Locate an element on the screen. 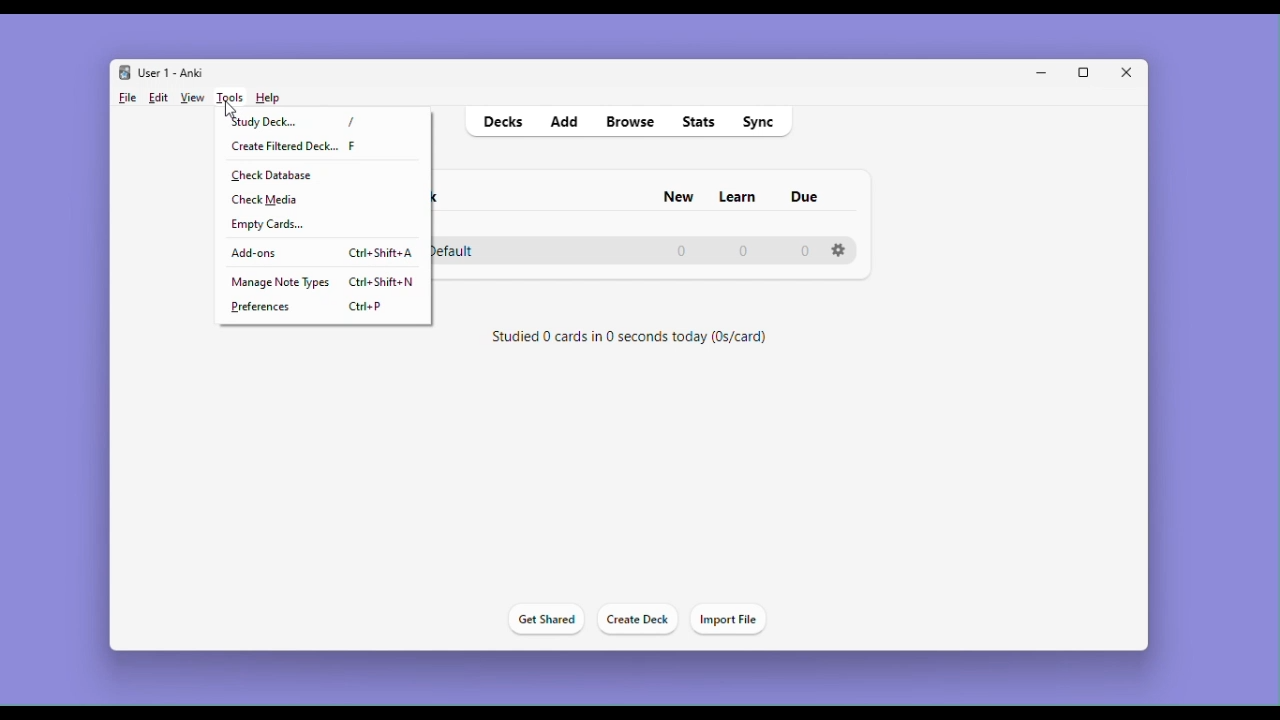  Manage note types is located at coordinates (278, 283).